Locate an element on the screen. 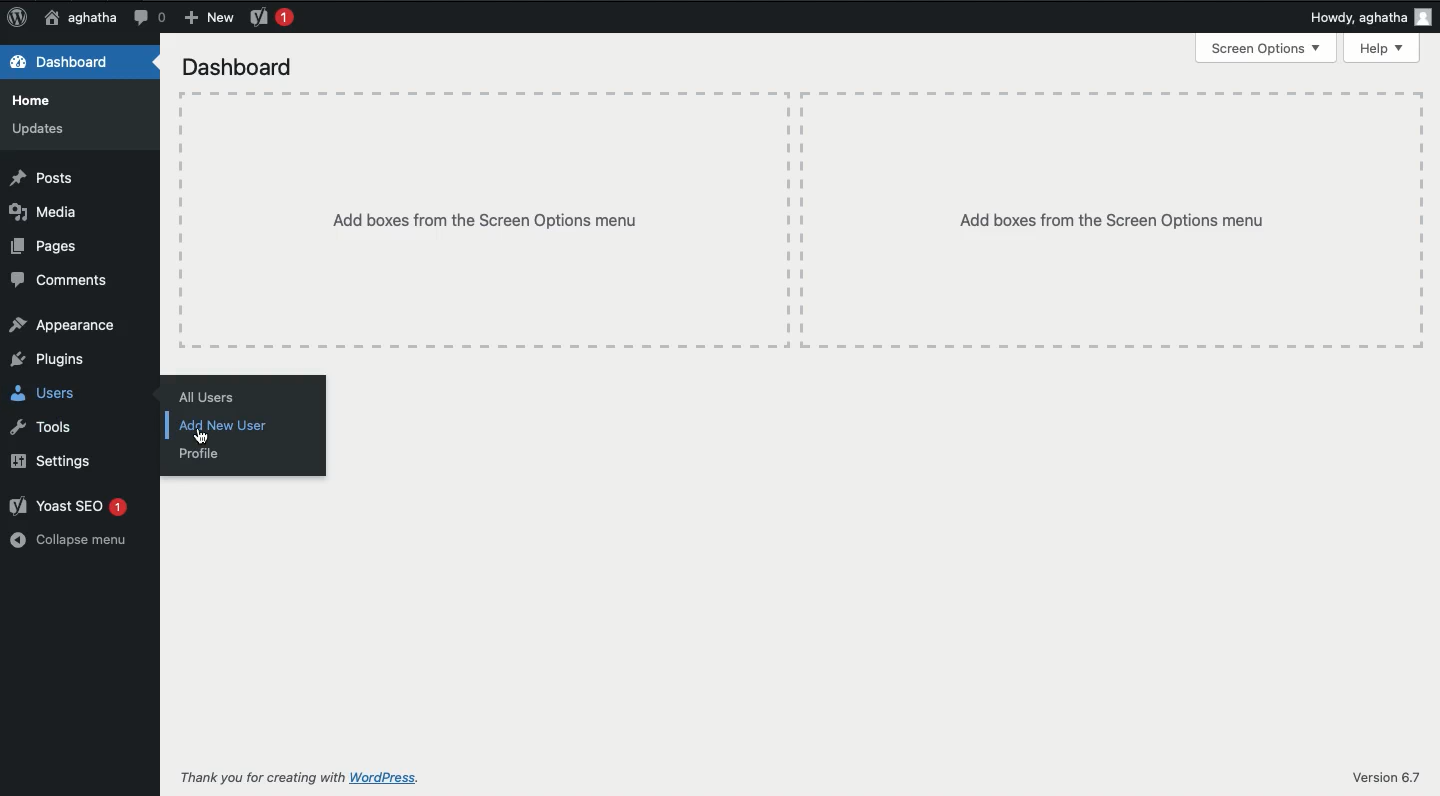 This screenshot has height=796, width=1440. Pages is located at coordinates (44, 245).